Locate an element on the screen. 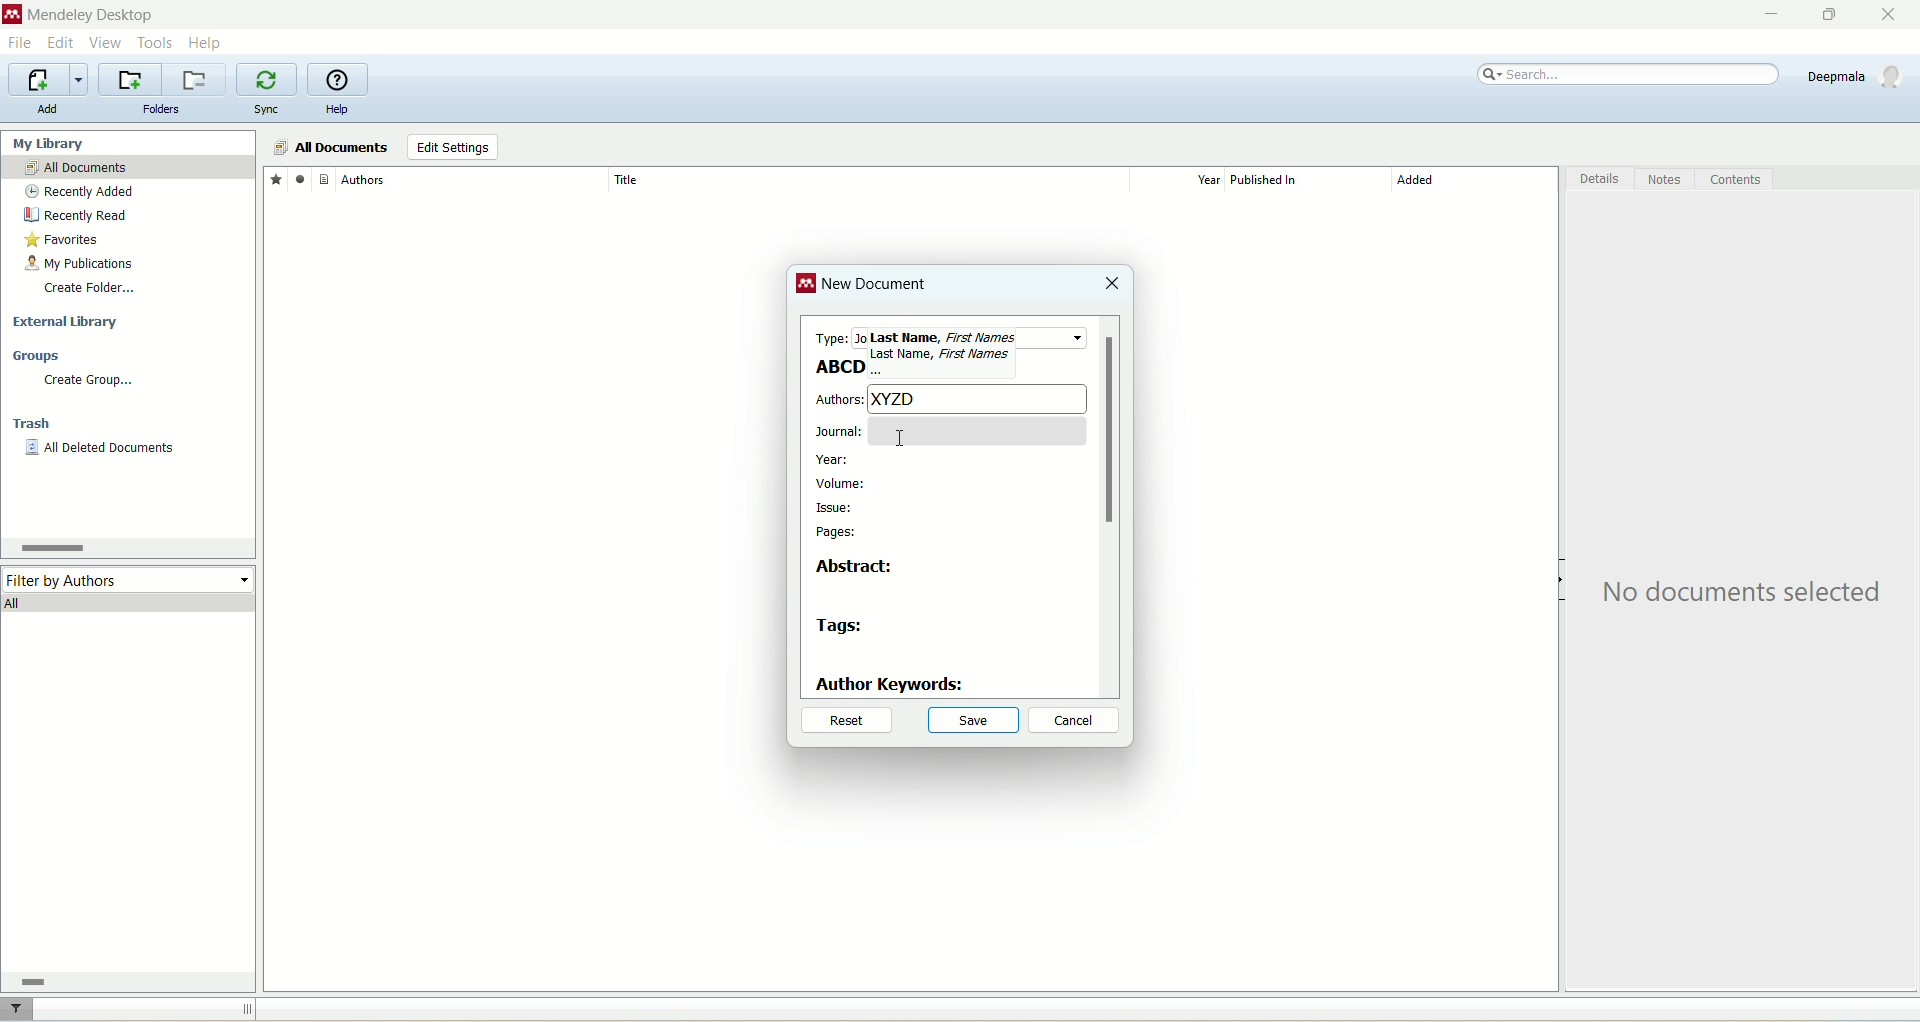  view is located at coordinates (107, 43).